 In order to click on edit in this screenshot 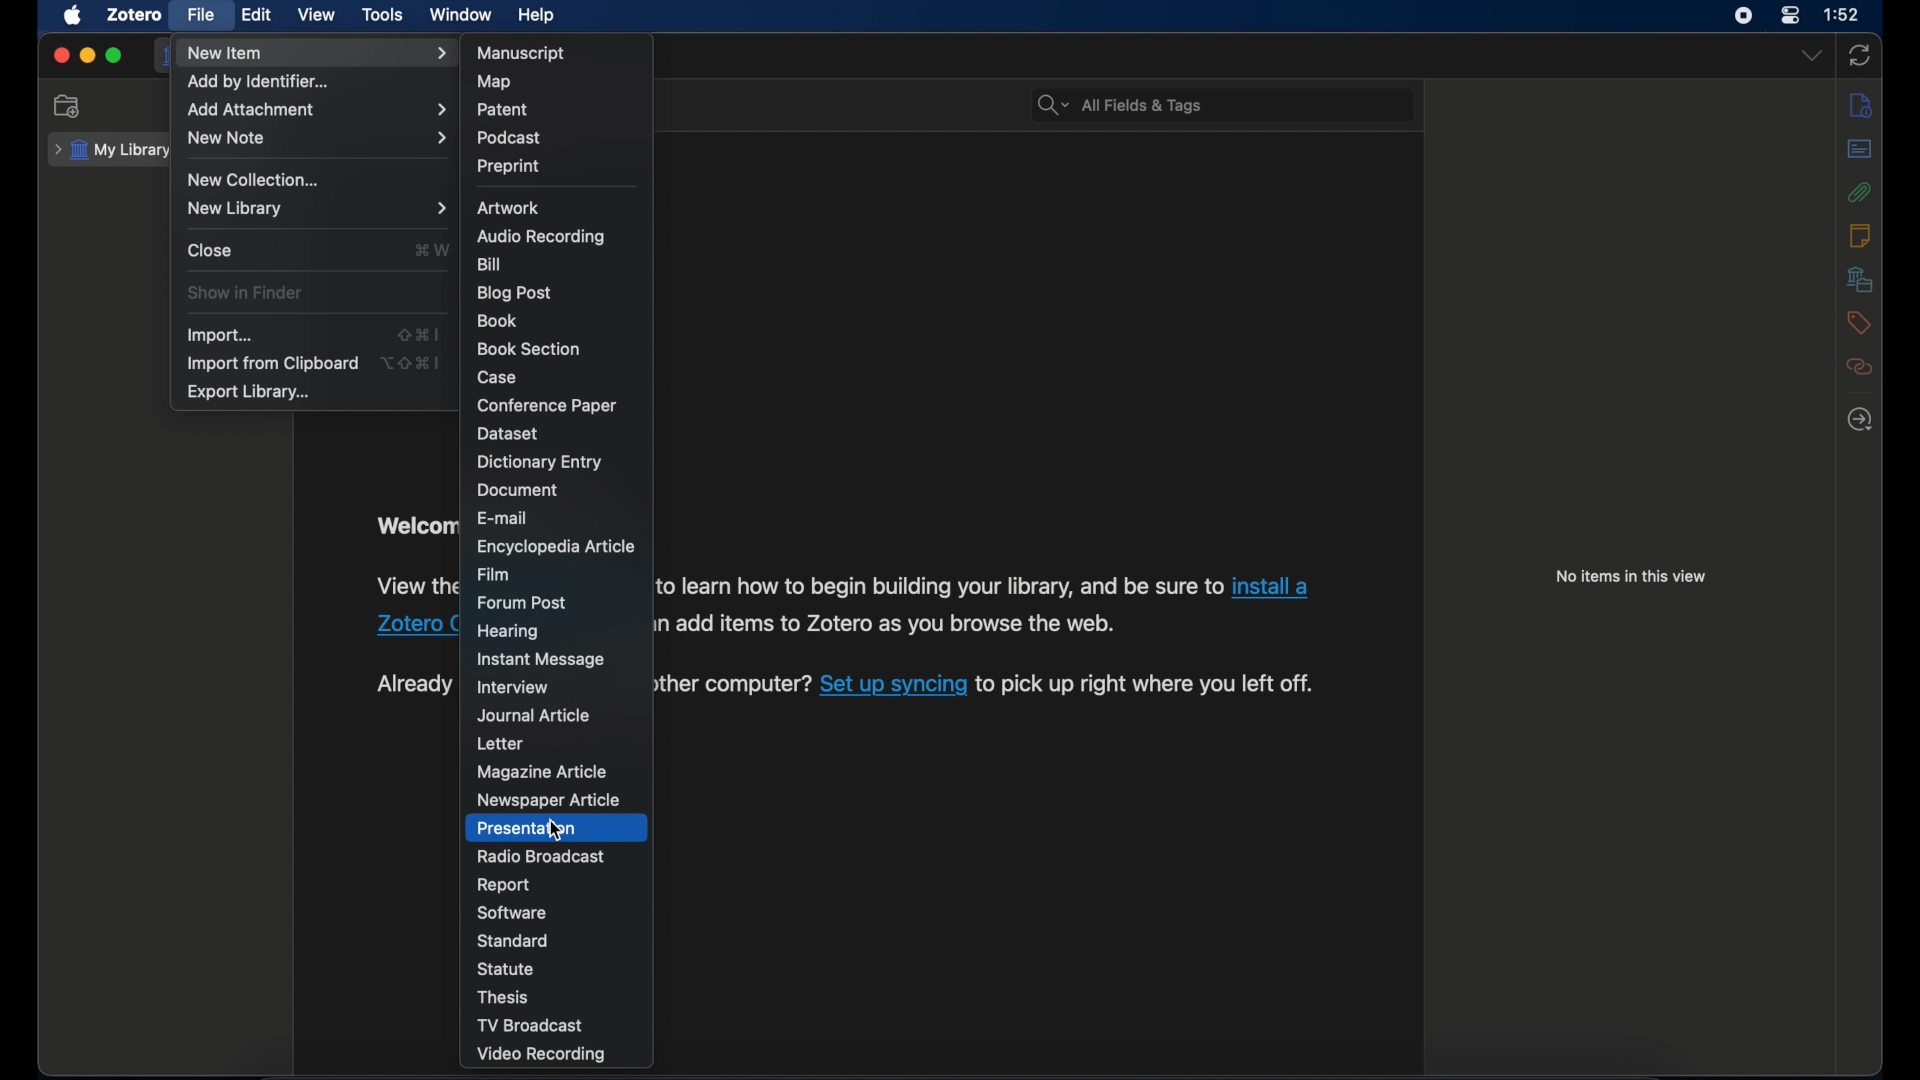, I will do `click(258, 15)`.